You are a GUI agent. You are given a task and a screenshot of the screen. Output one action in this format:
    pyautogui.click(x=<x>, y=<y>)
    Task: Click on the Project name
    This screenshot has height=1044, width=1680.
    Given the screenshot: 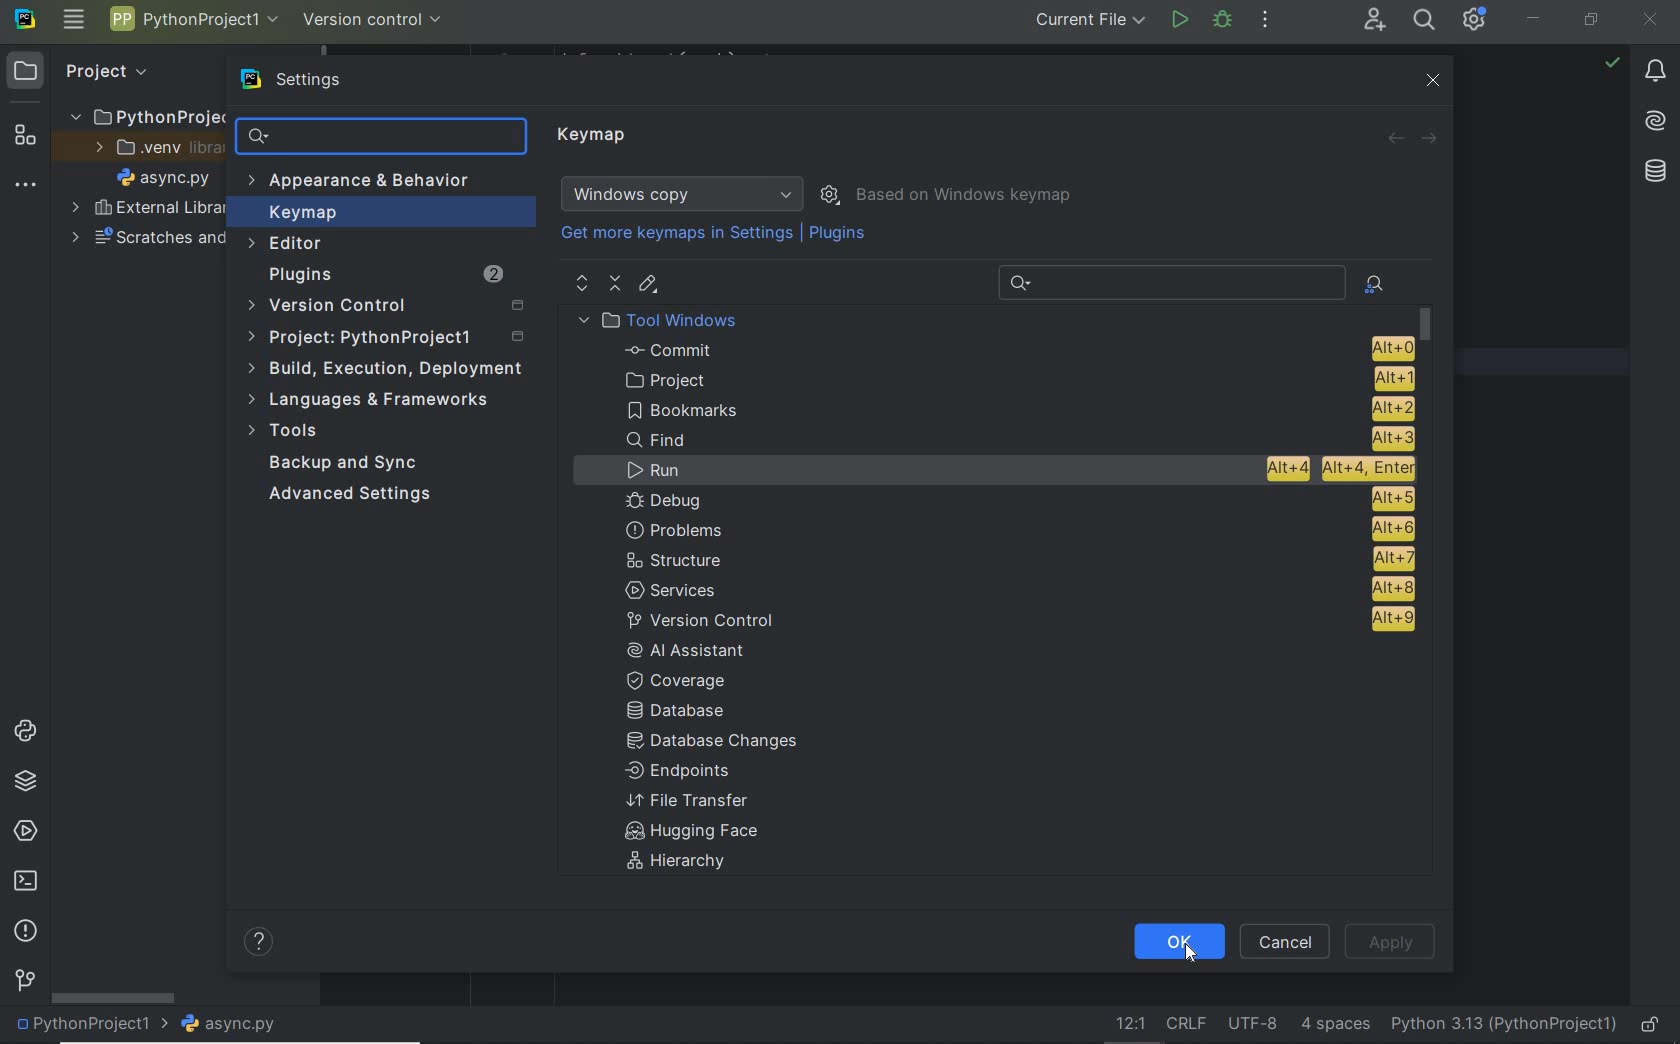 What is the action you would take?
    pyautogui.click(x=194, y=23)
    